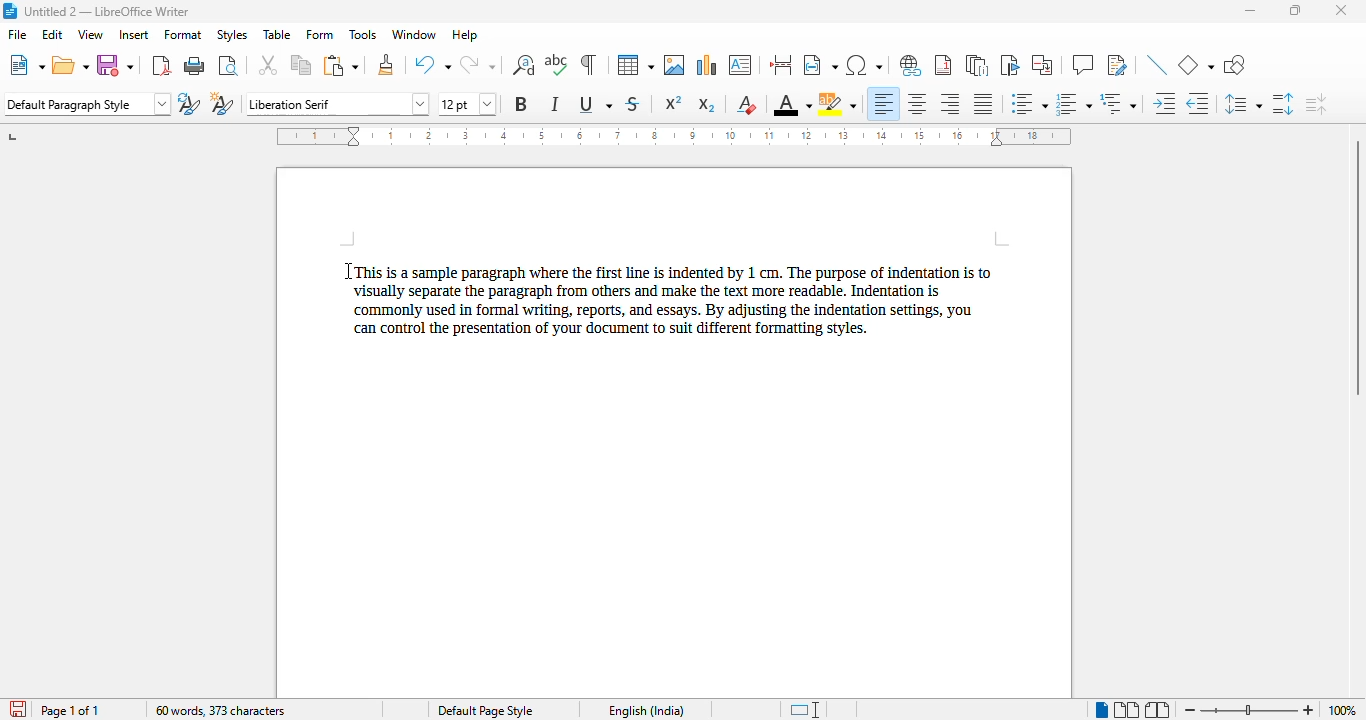  What do you see at coordinates (863, 65) in the screenshot?
I see `insert special characters` at bounding box center [863, 65].